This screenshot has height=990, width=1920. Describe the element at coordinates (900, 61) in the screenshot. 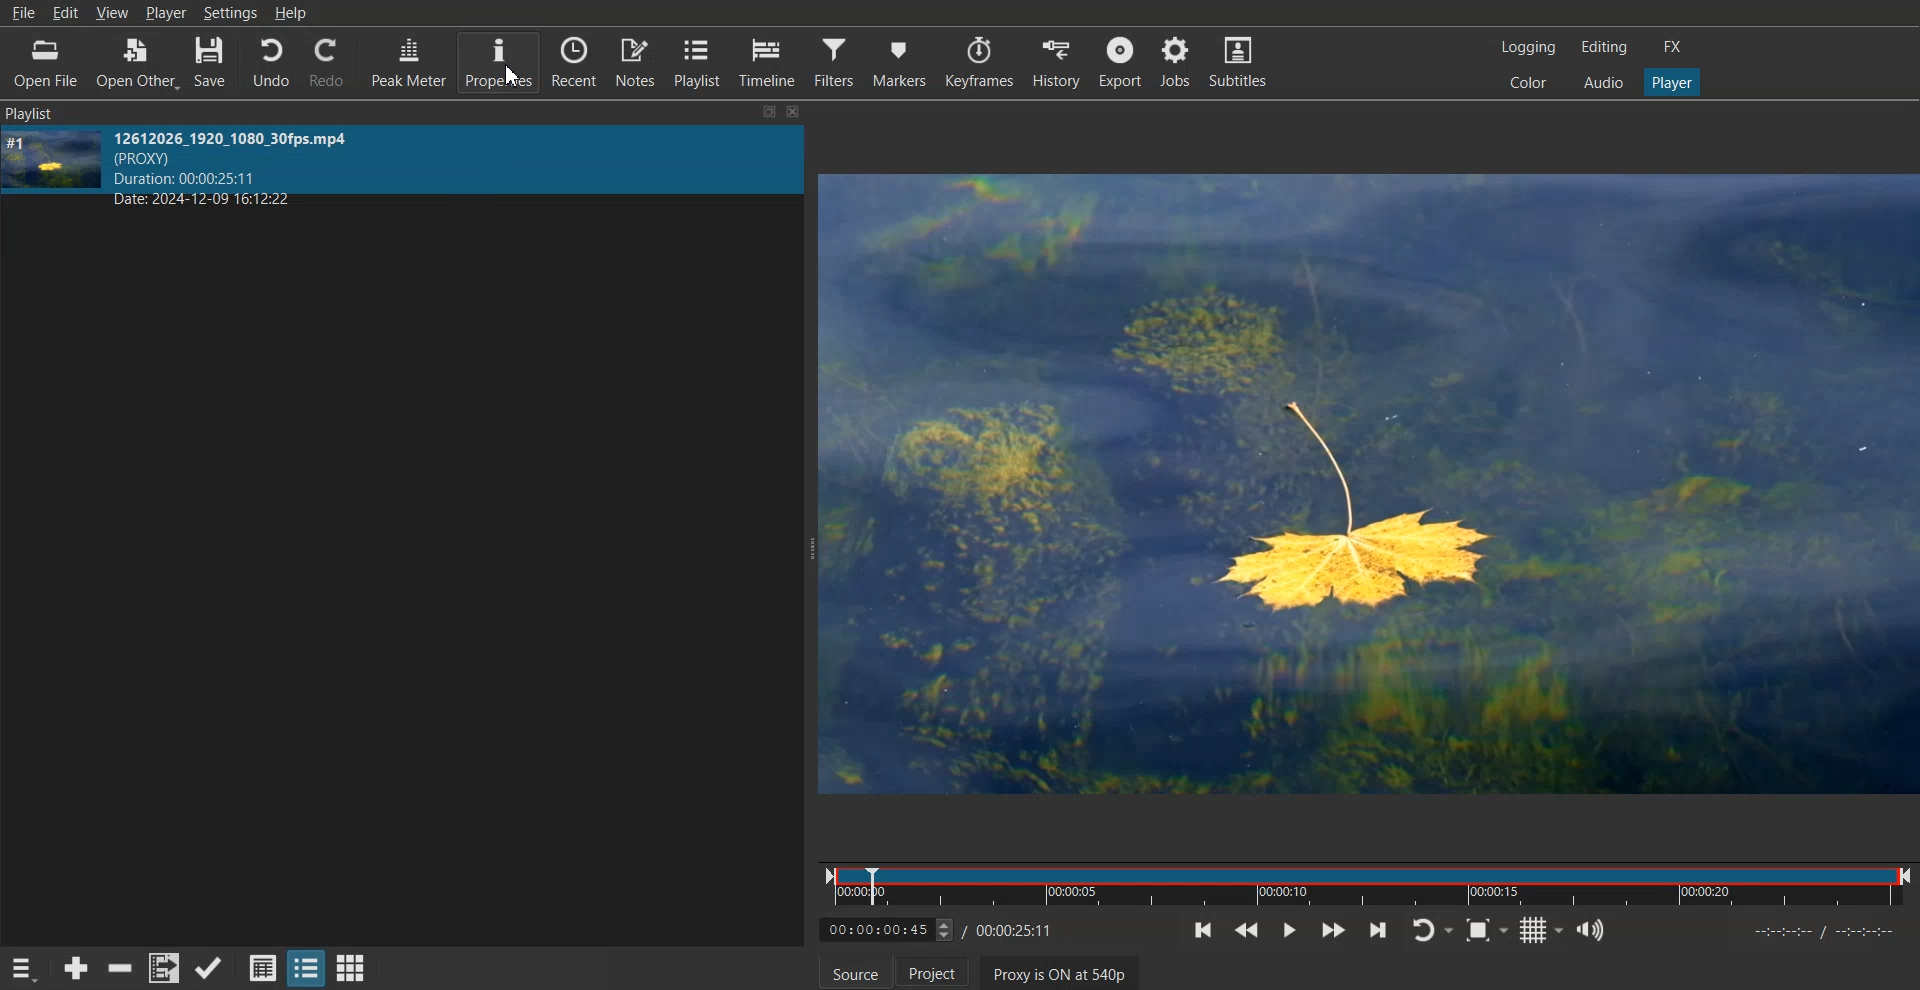

I see `Markers` at that location.